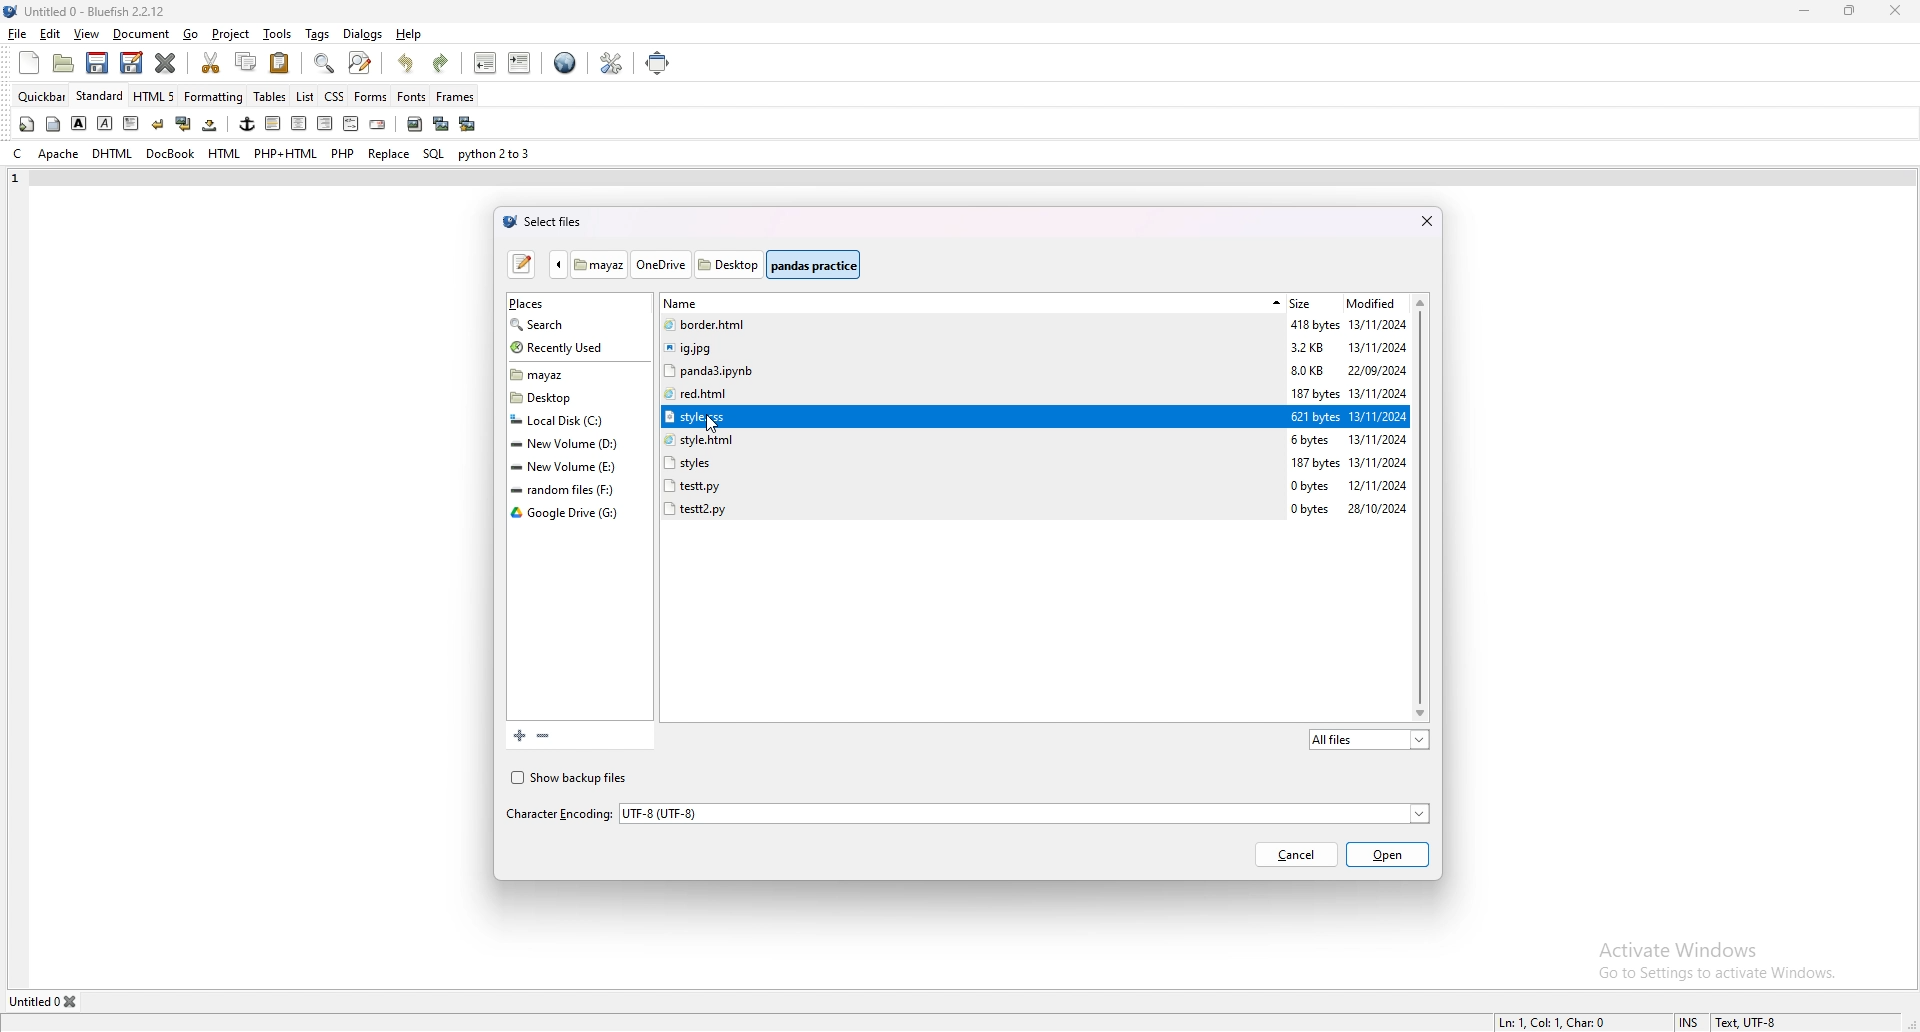  Describe the element at coordinates (142, 34) in the screenshot. I see `document` at that location.